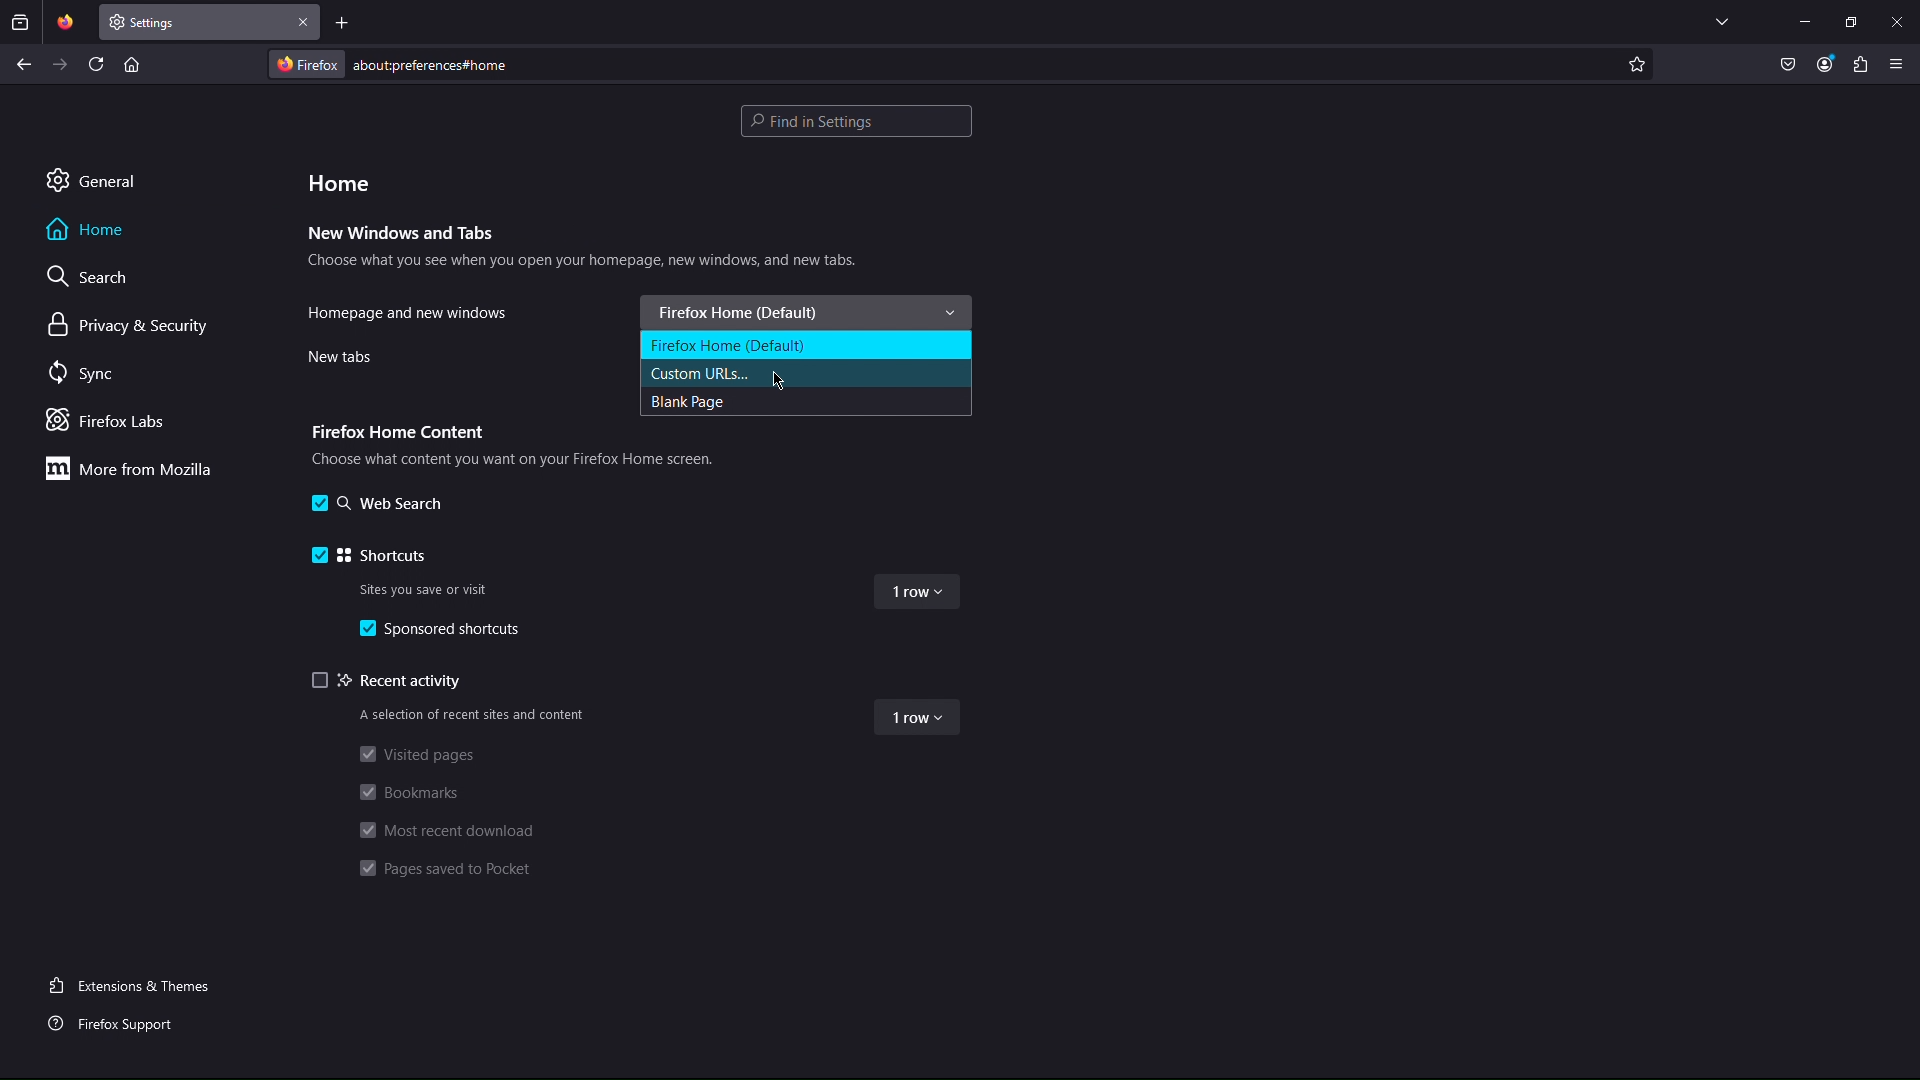 Image resolution: width=1920 pixels, height=1080 pixels. I want to click on Most recent download, so click(447, 831).